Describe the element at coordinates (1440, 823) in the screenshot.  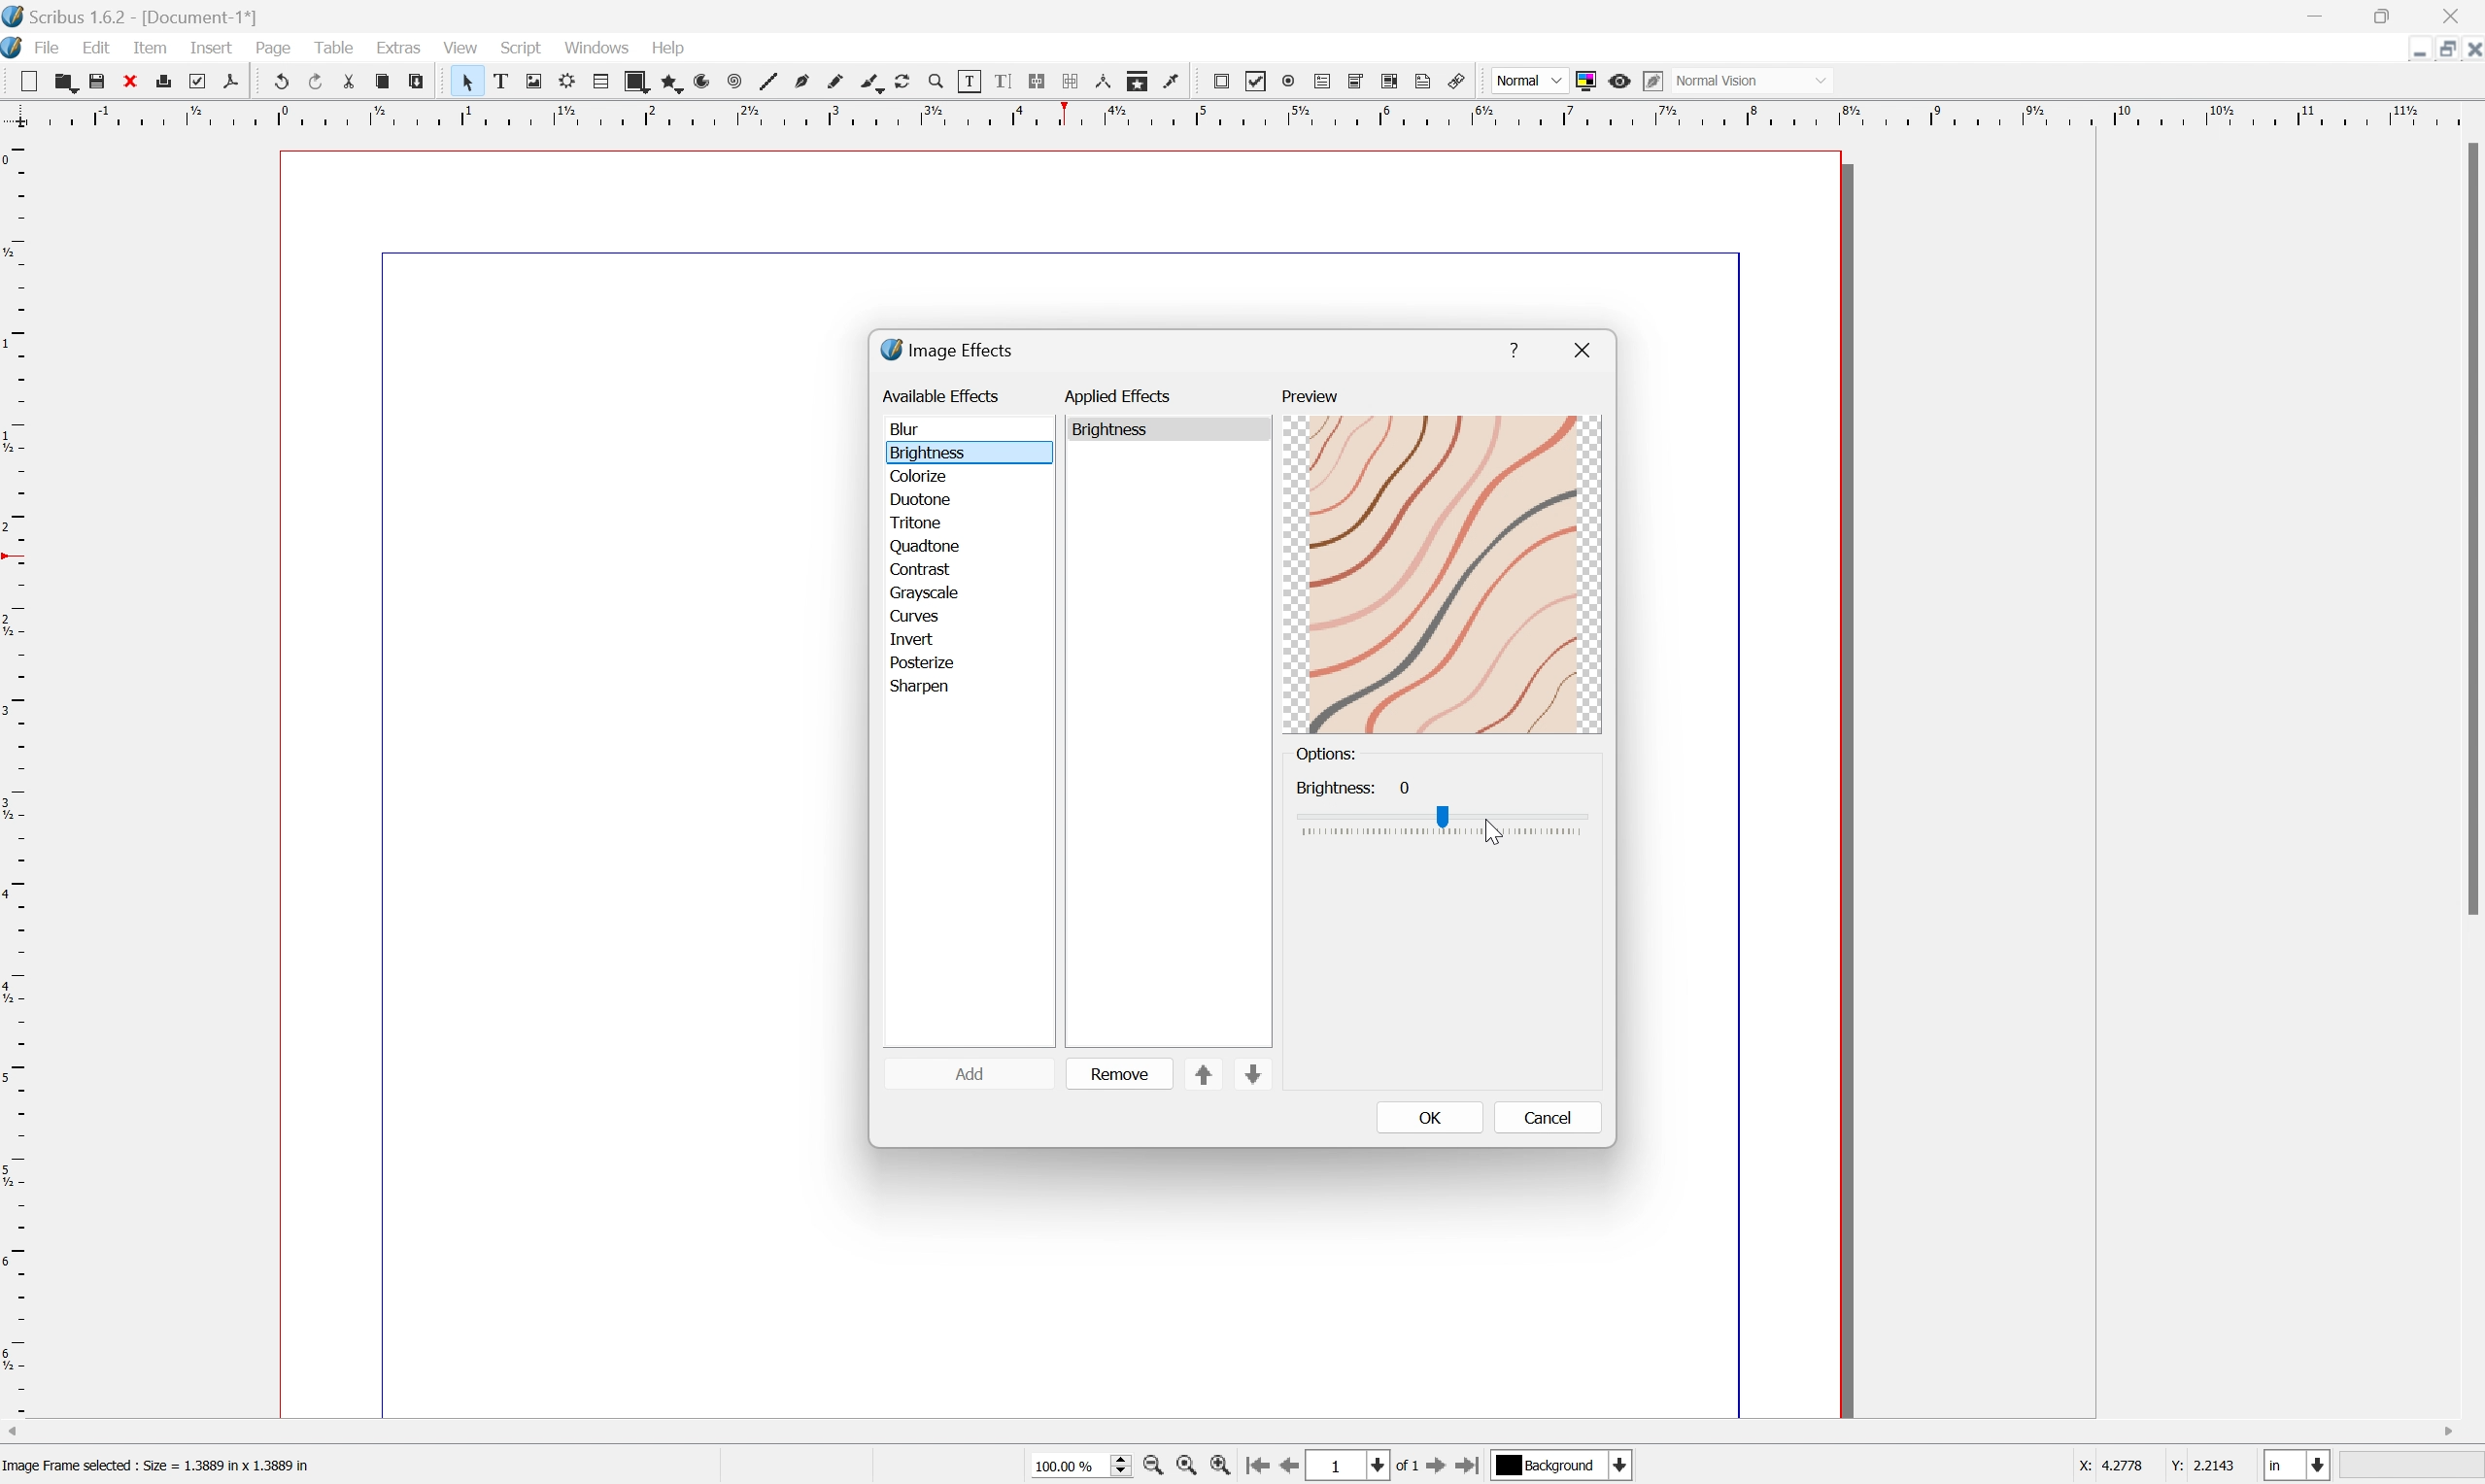
I see `Brightness slider` at that location.